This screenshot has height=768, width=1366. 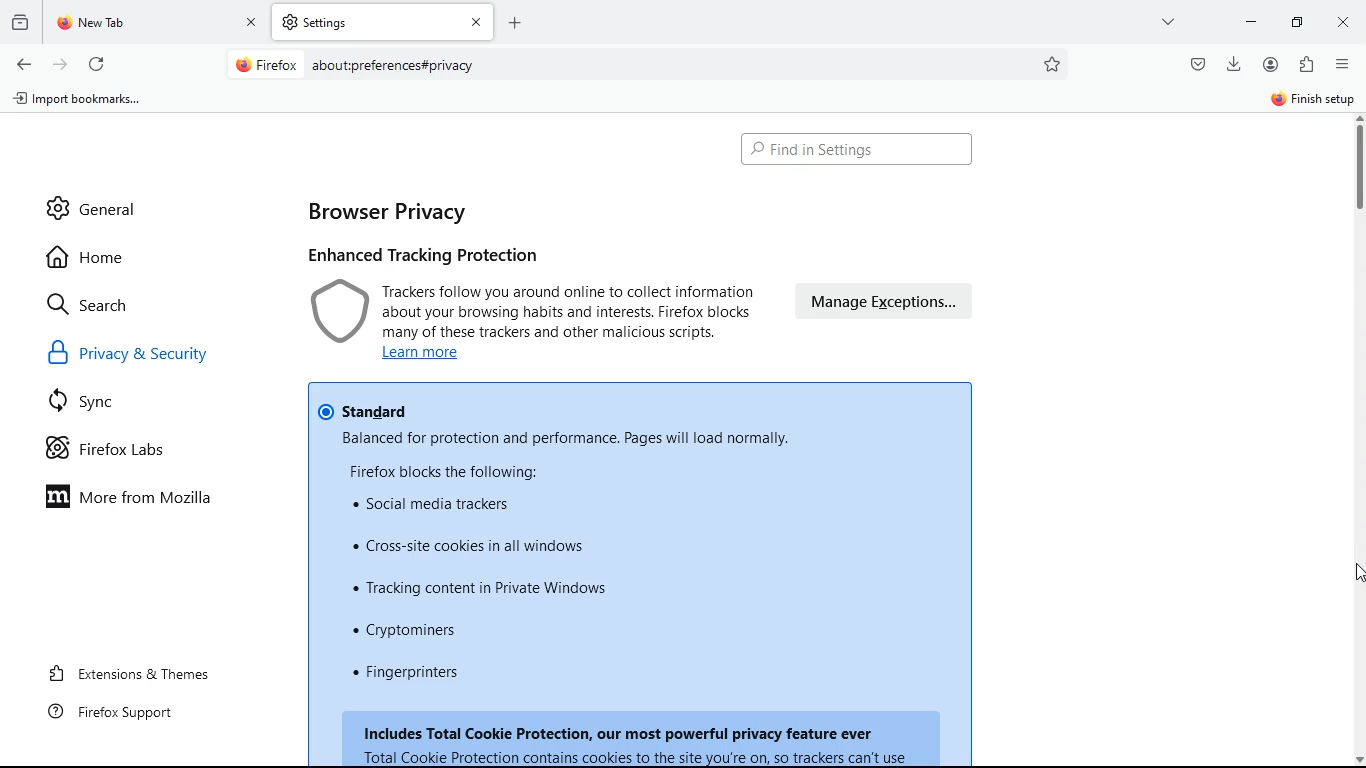 I want to click on general, so click(x=93, y=201).